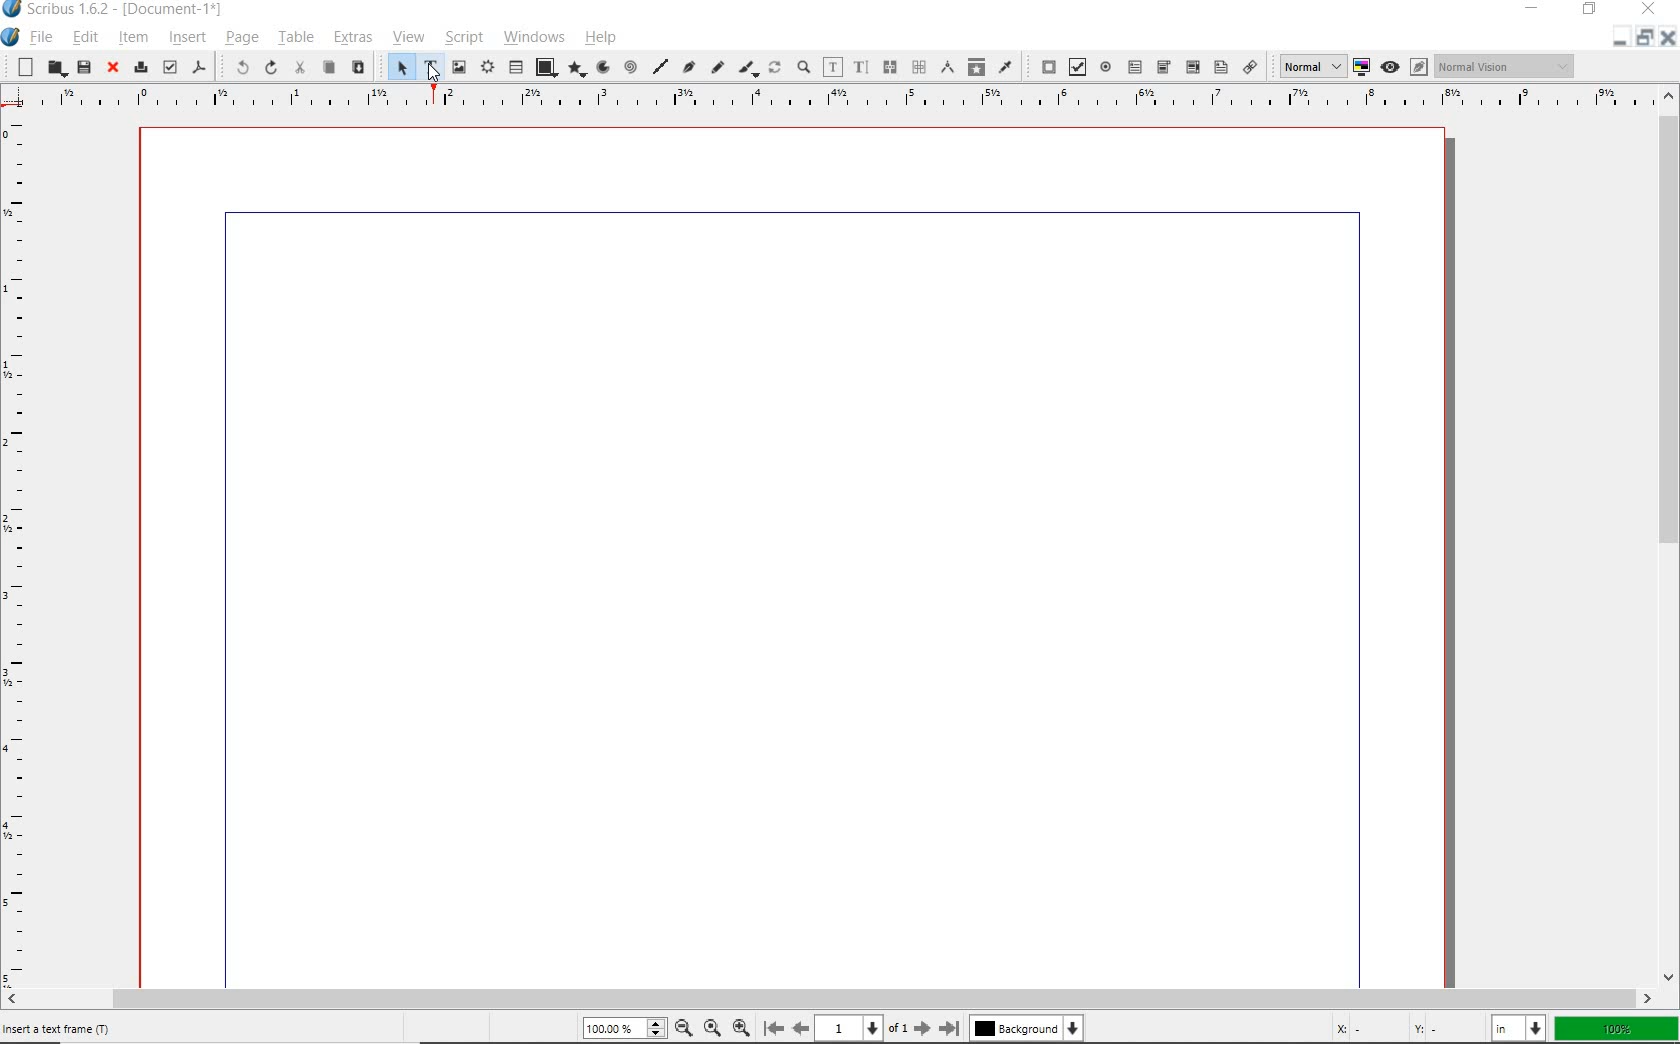 The width and height of the screenshot is (1680, 1044). What do you see at coordinates (1507, 68) in the screenshot?
I see `Normal Vision` at bounding box center [1507, 68].